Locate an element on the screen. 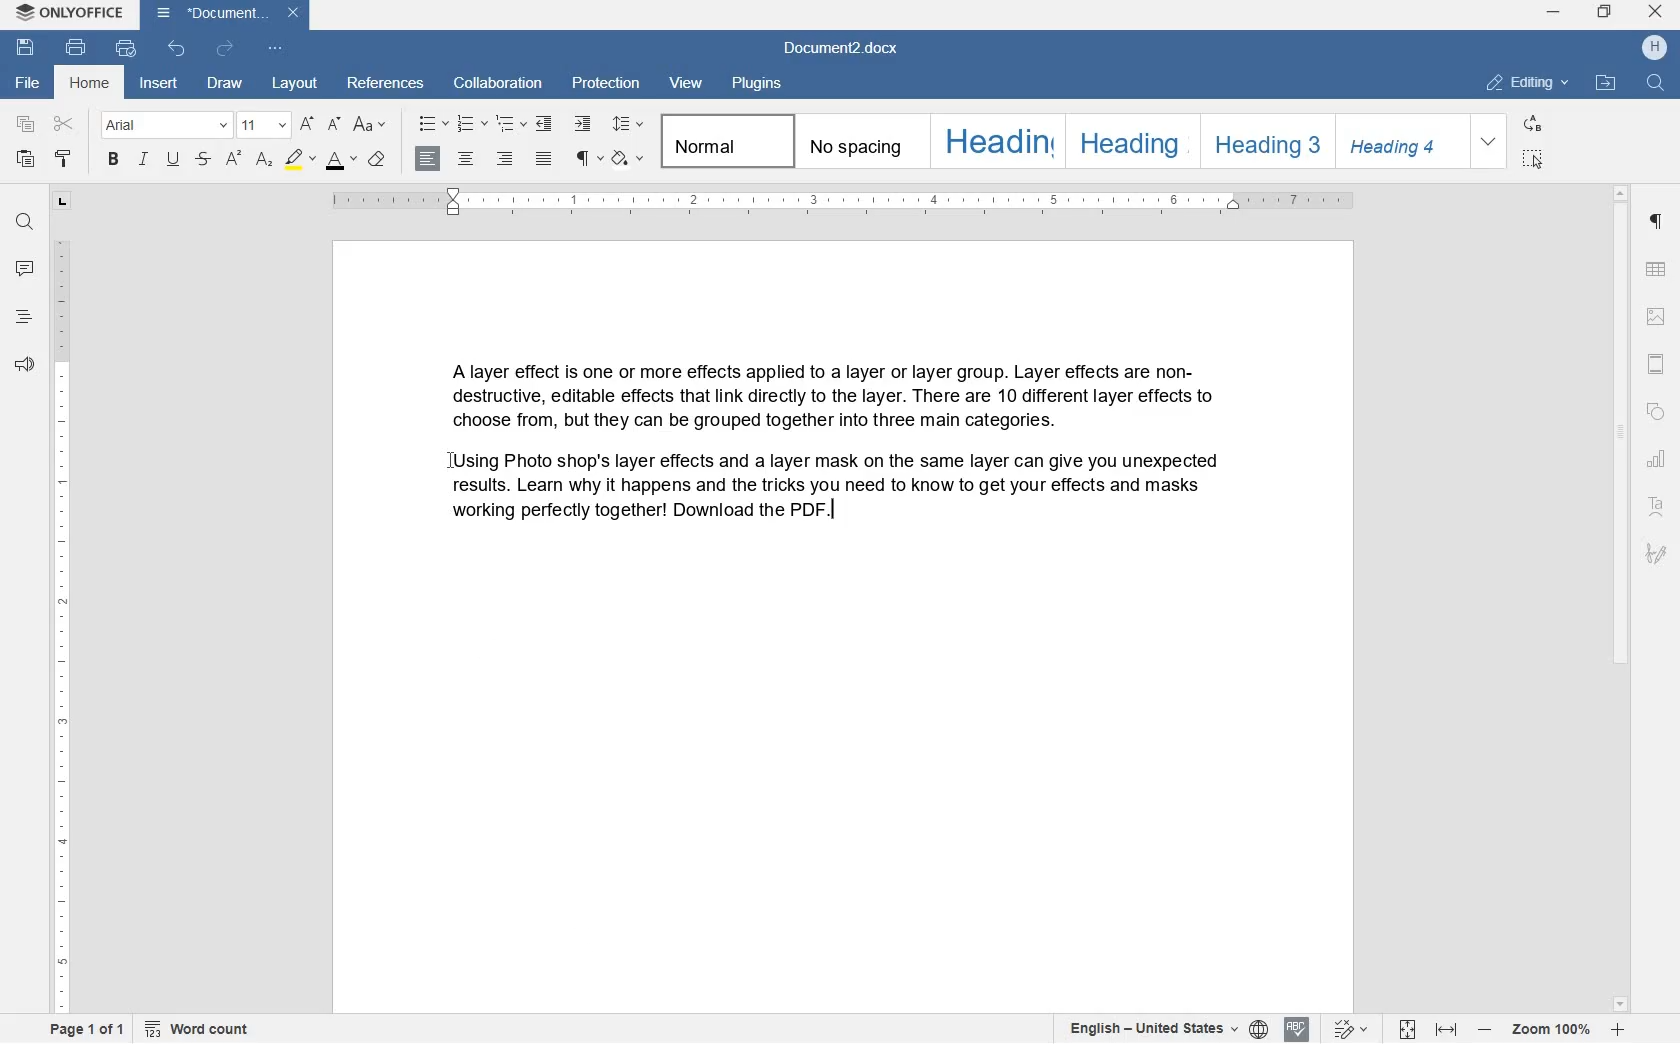 The width and height of the screenshot is (1680, 1044). FEEDBACK & SUPPORT is located at coordinates (25, 366).